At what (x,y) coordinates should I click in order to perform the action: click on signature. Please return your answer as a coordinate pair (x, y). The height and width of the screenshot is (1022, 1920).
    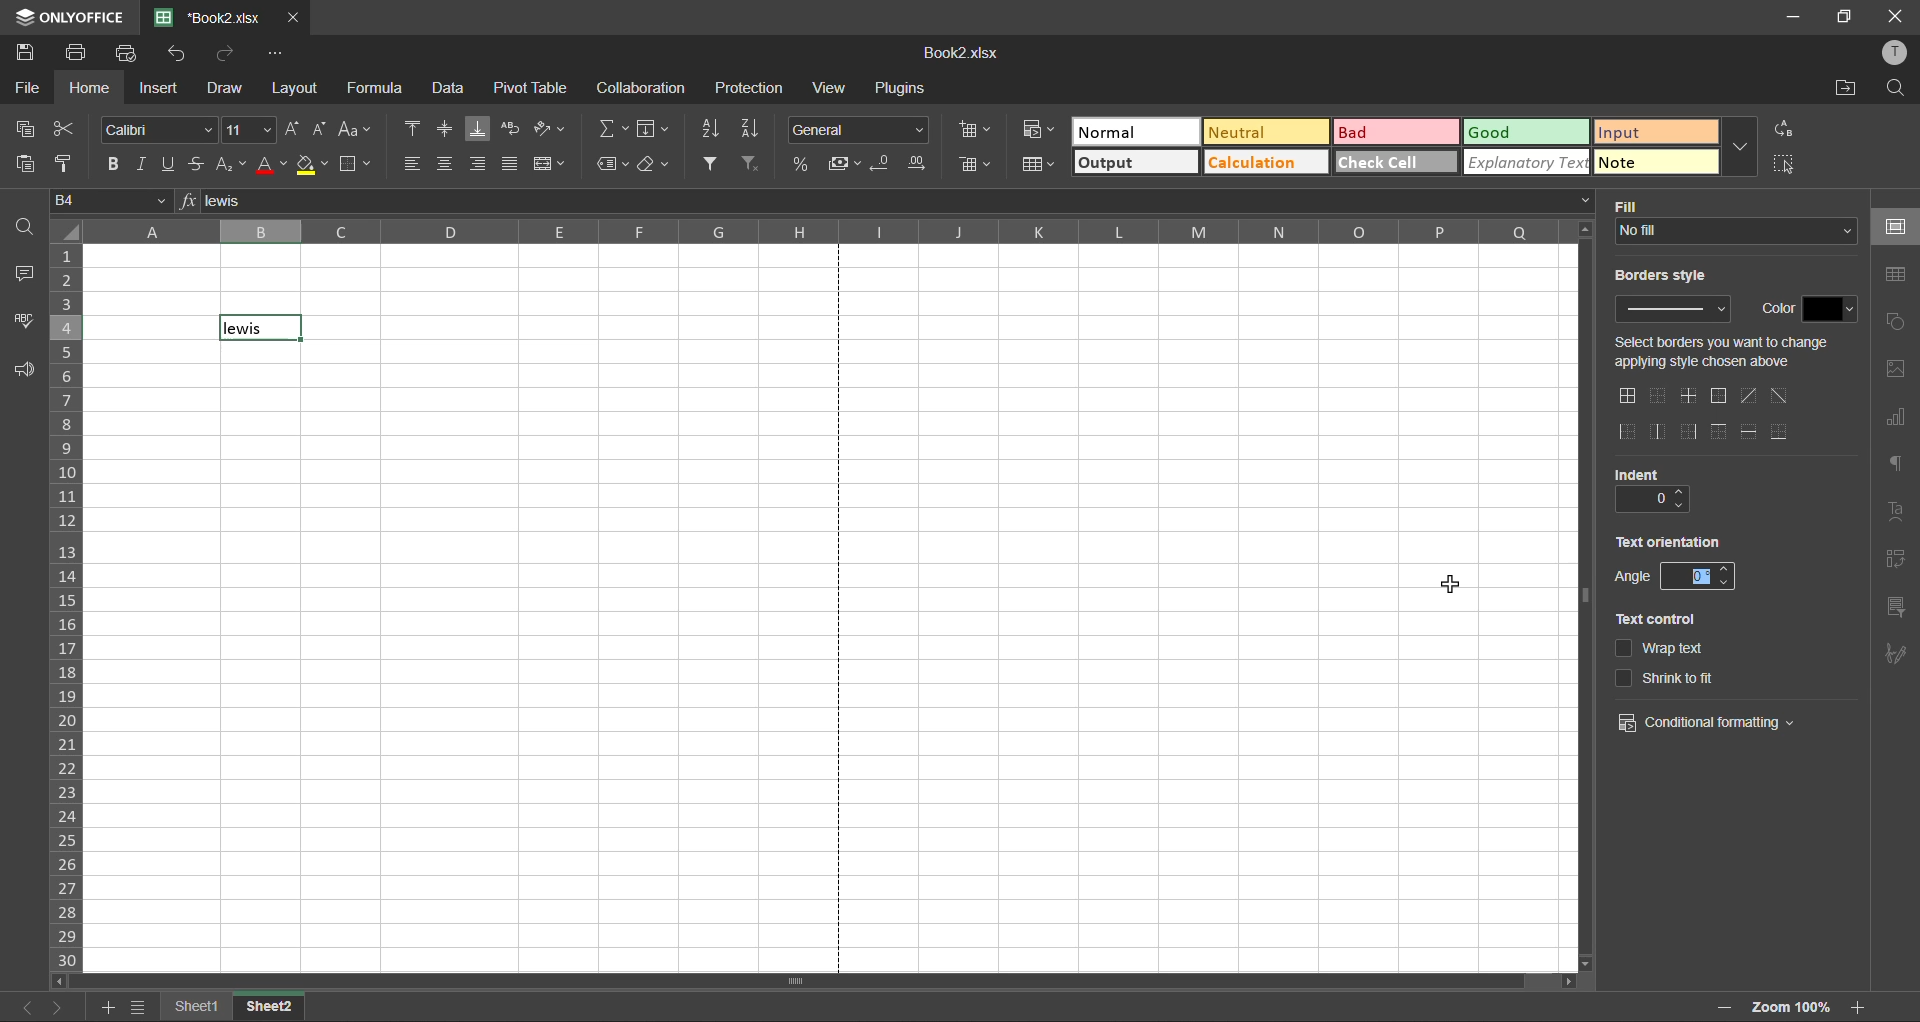
    Looking at the image, I should click on (1895, 658).